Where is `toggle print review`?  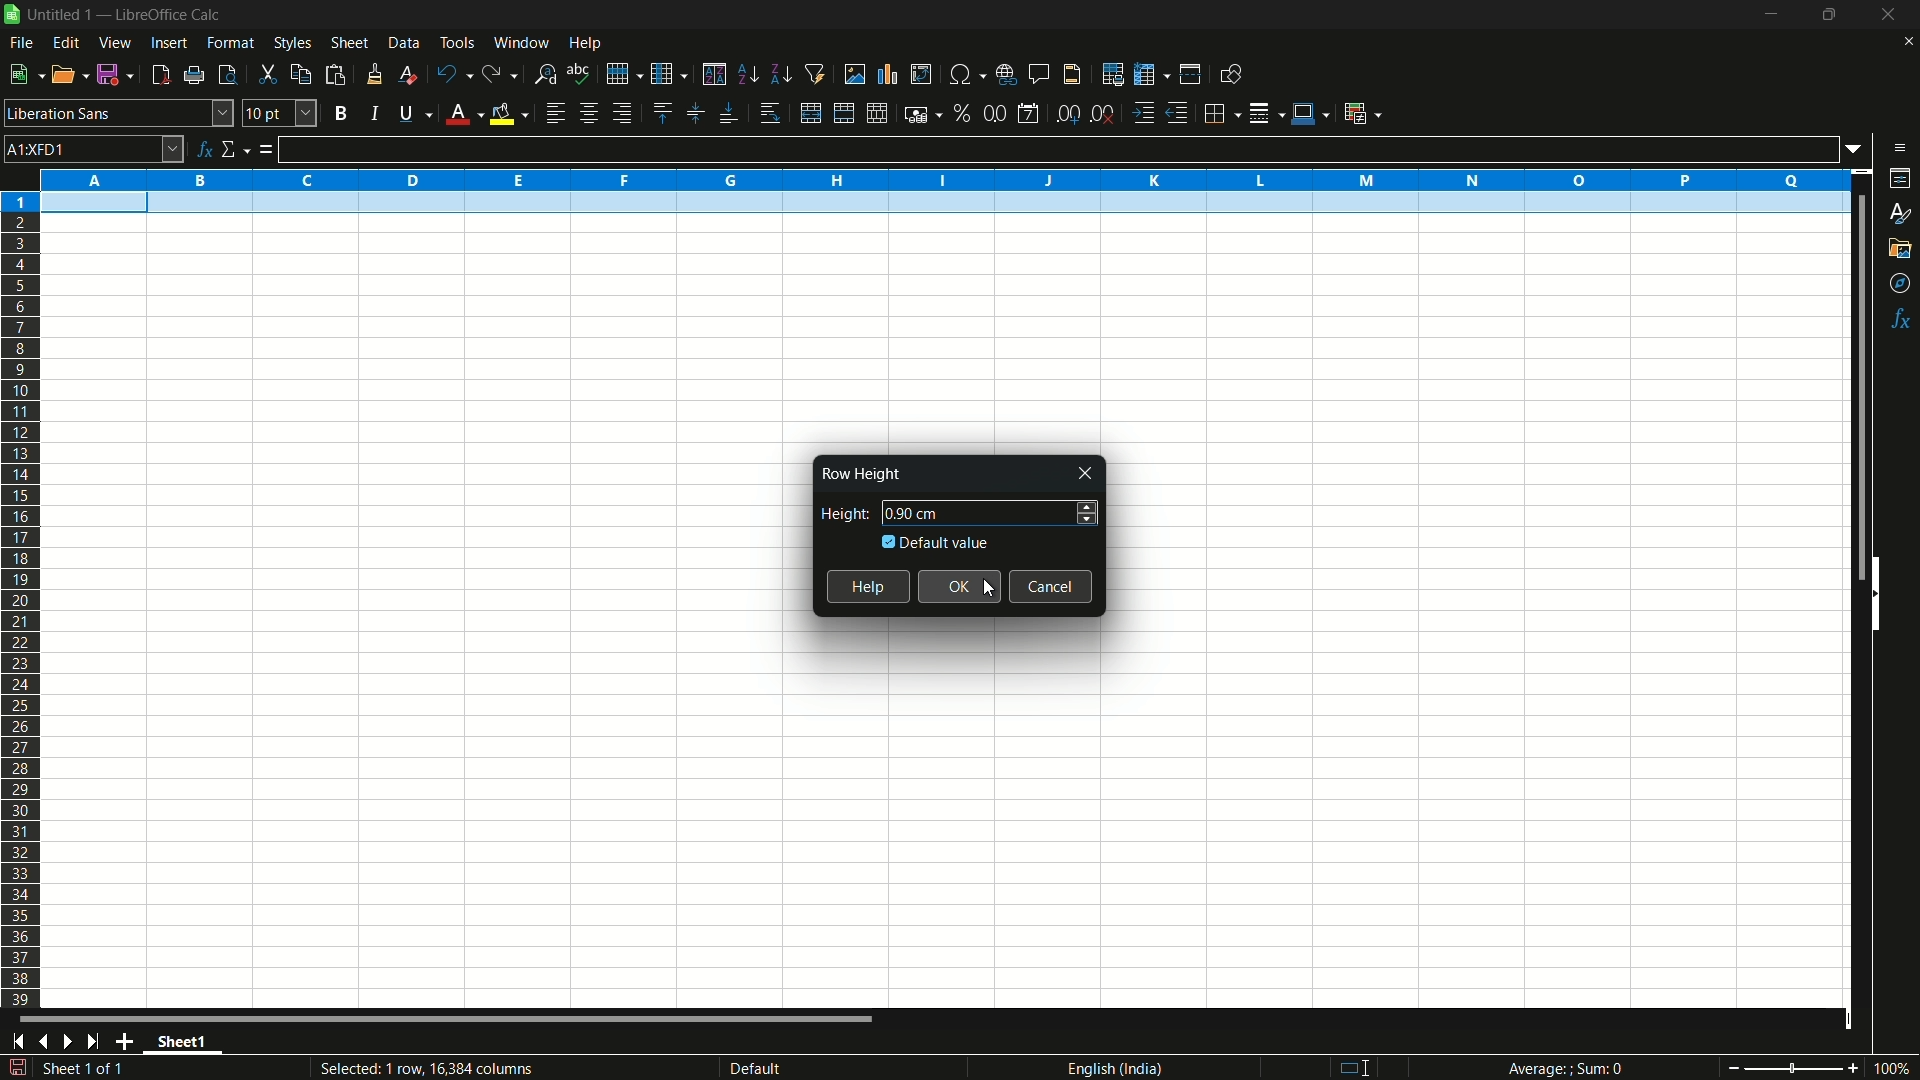
toggle print review is located at coordinates (225, 75).